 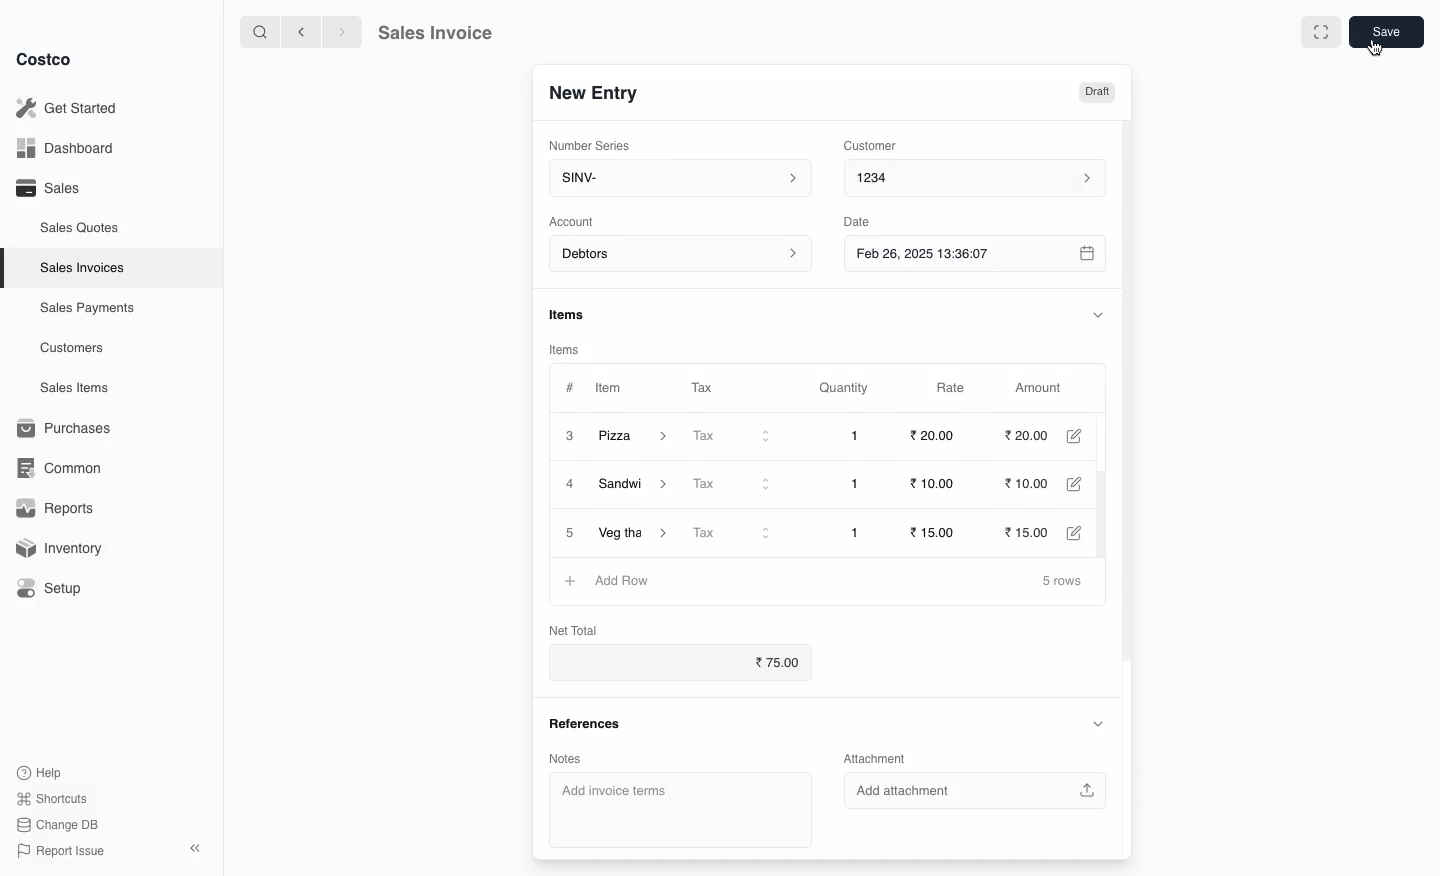 What do you see at coordinates (734, 437) in the screenshot?
I see `Tax` at bounding box center [734, 437].